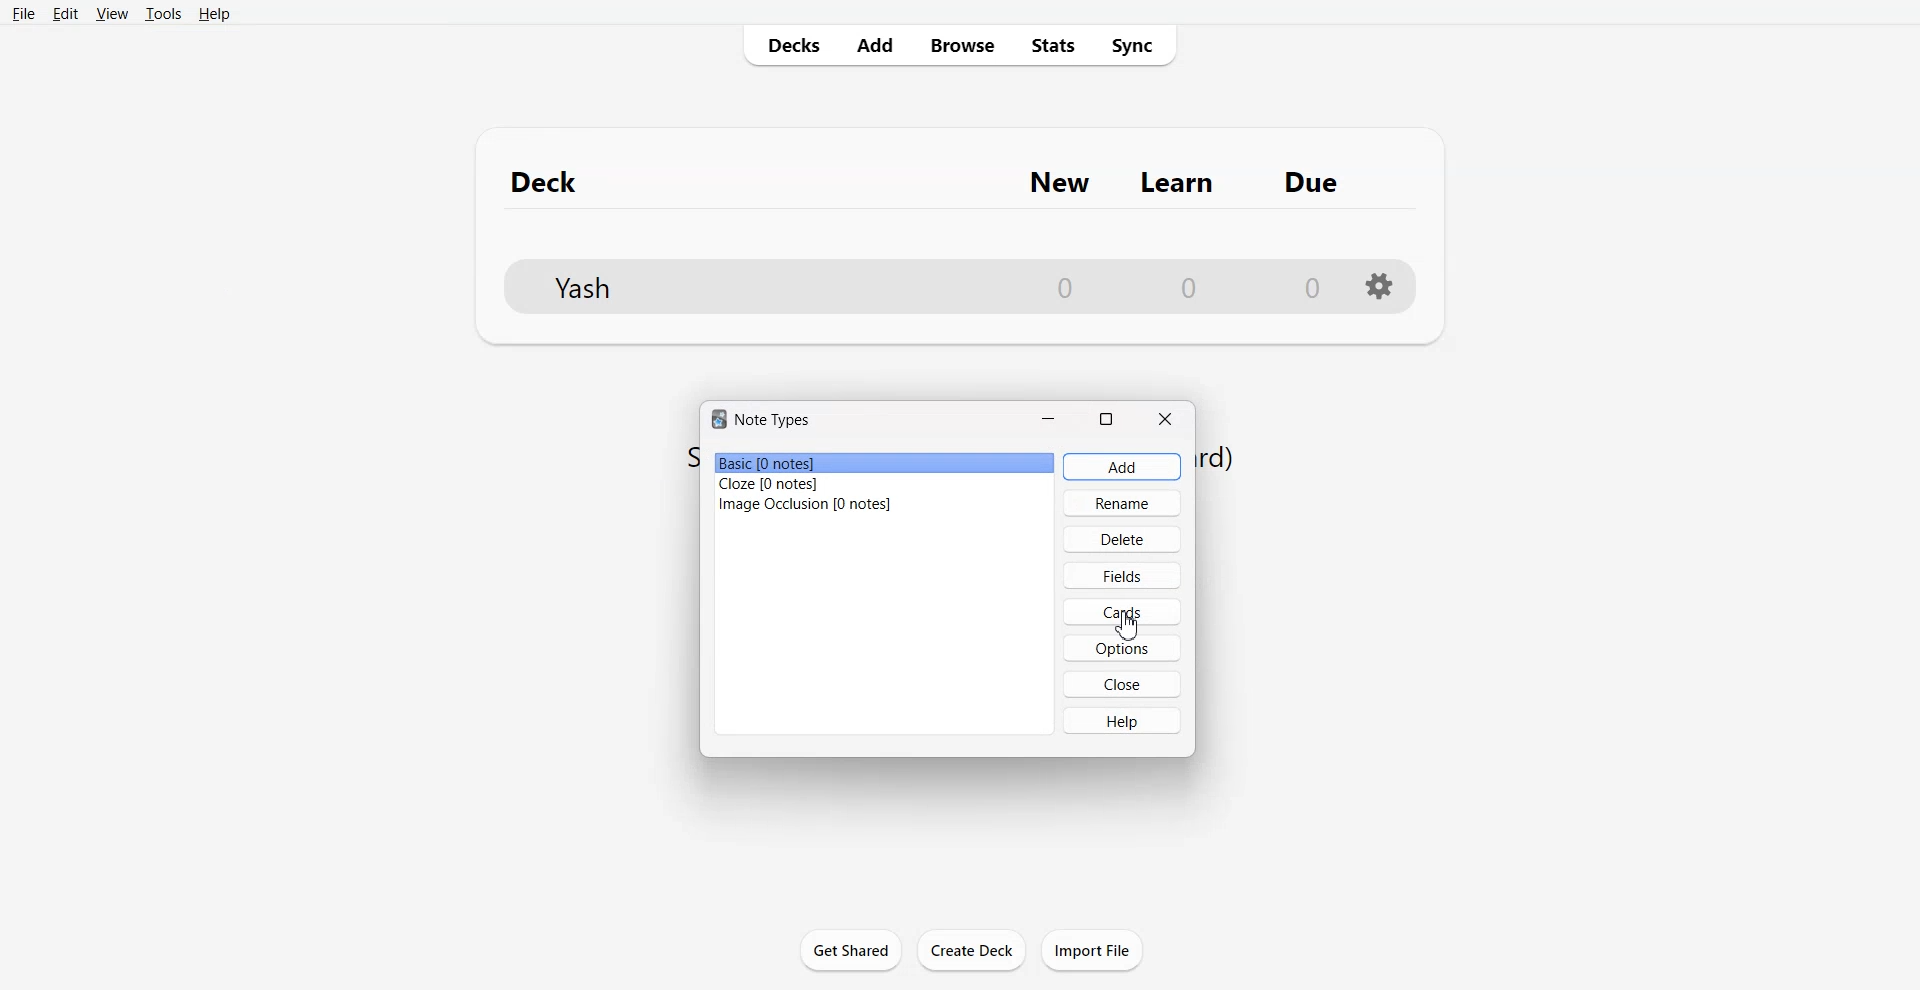  Describe the element at coordinates (112, 13) in the screenshot. I see `View` at that location.